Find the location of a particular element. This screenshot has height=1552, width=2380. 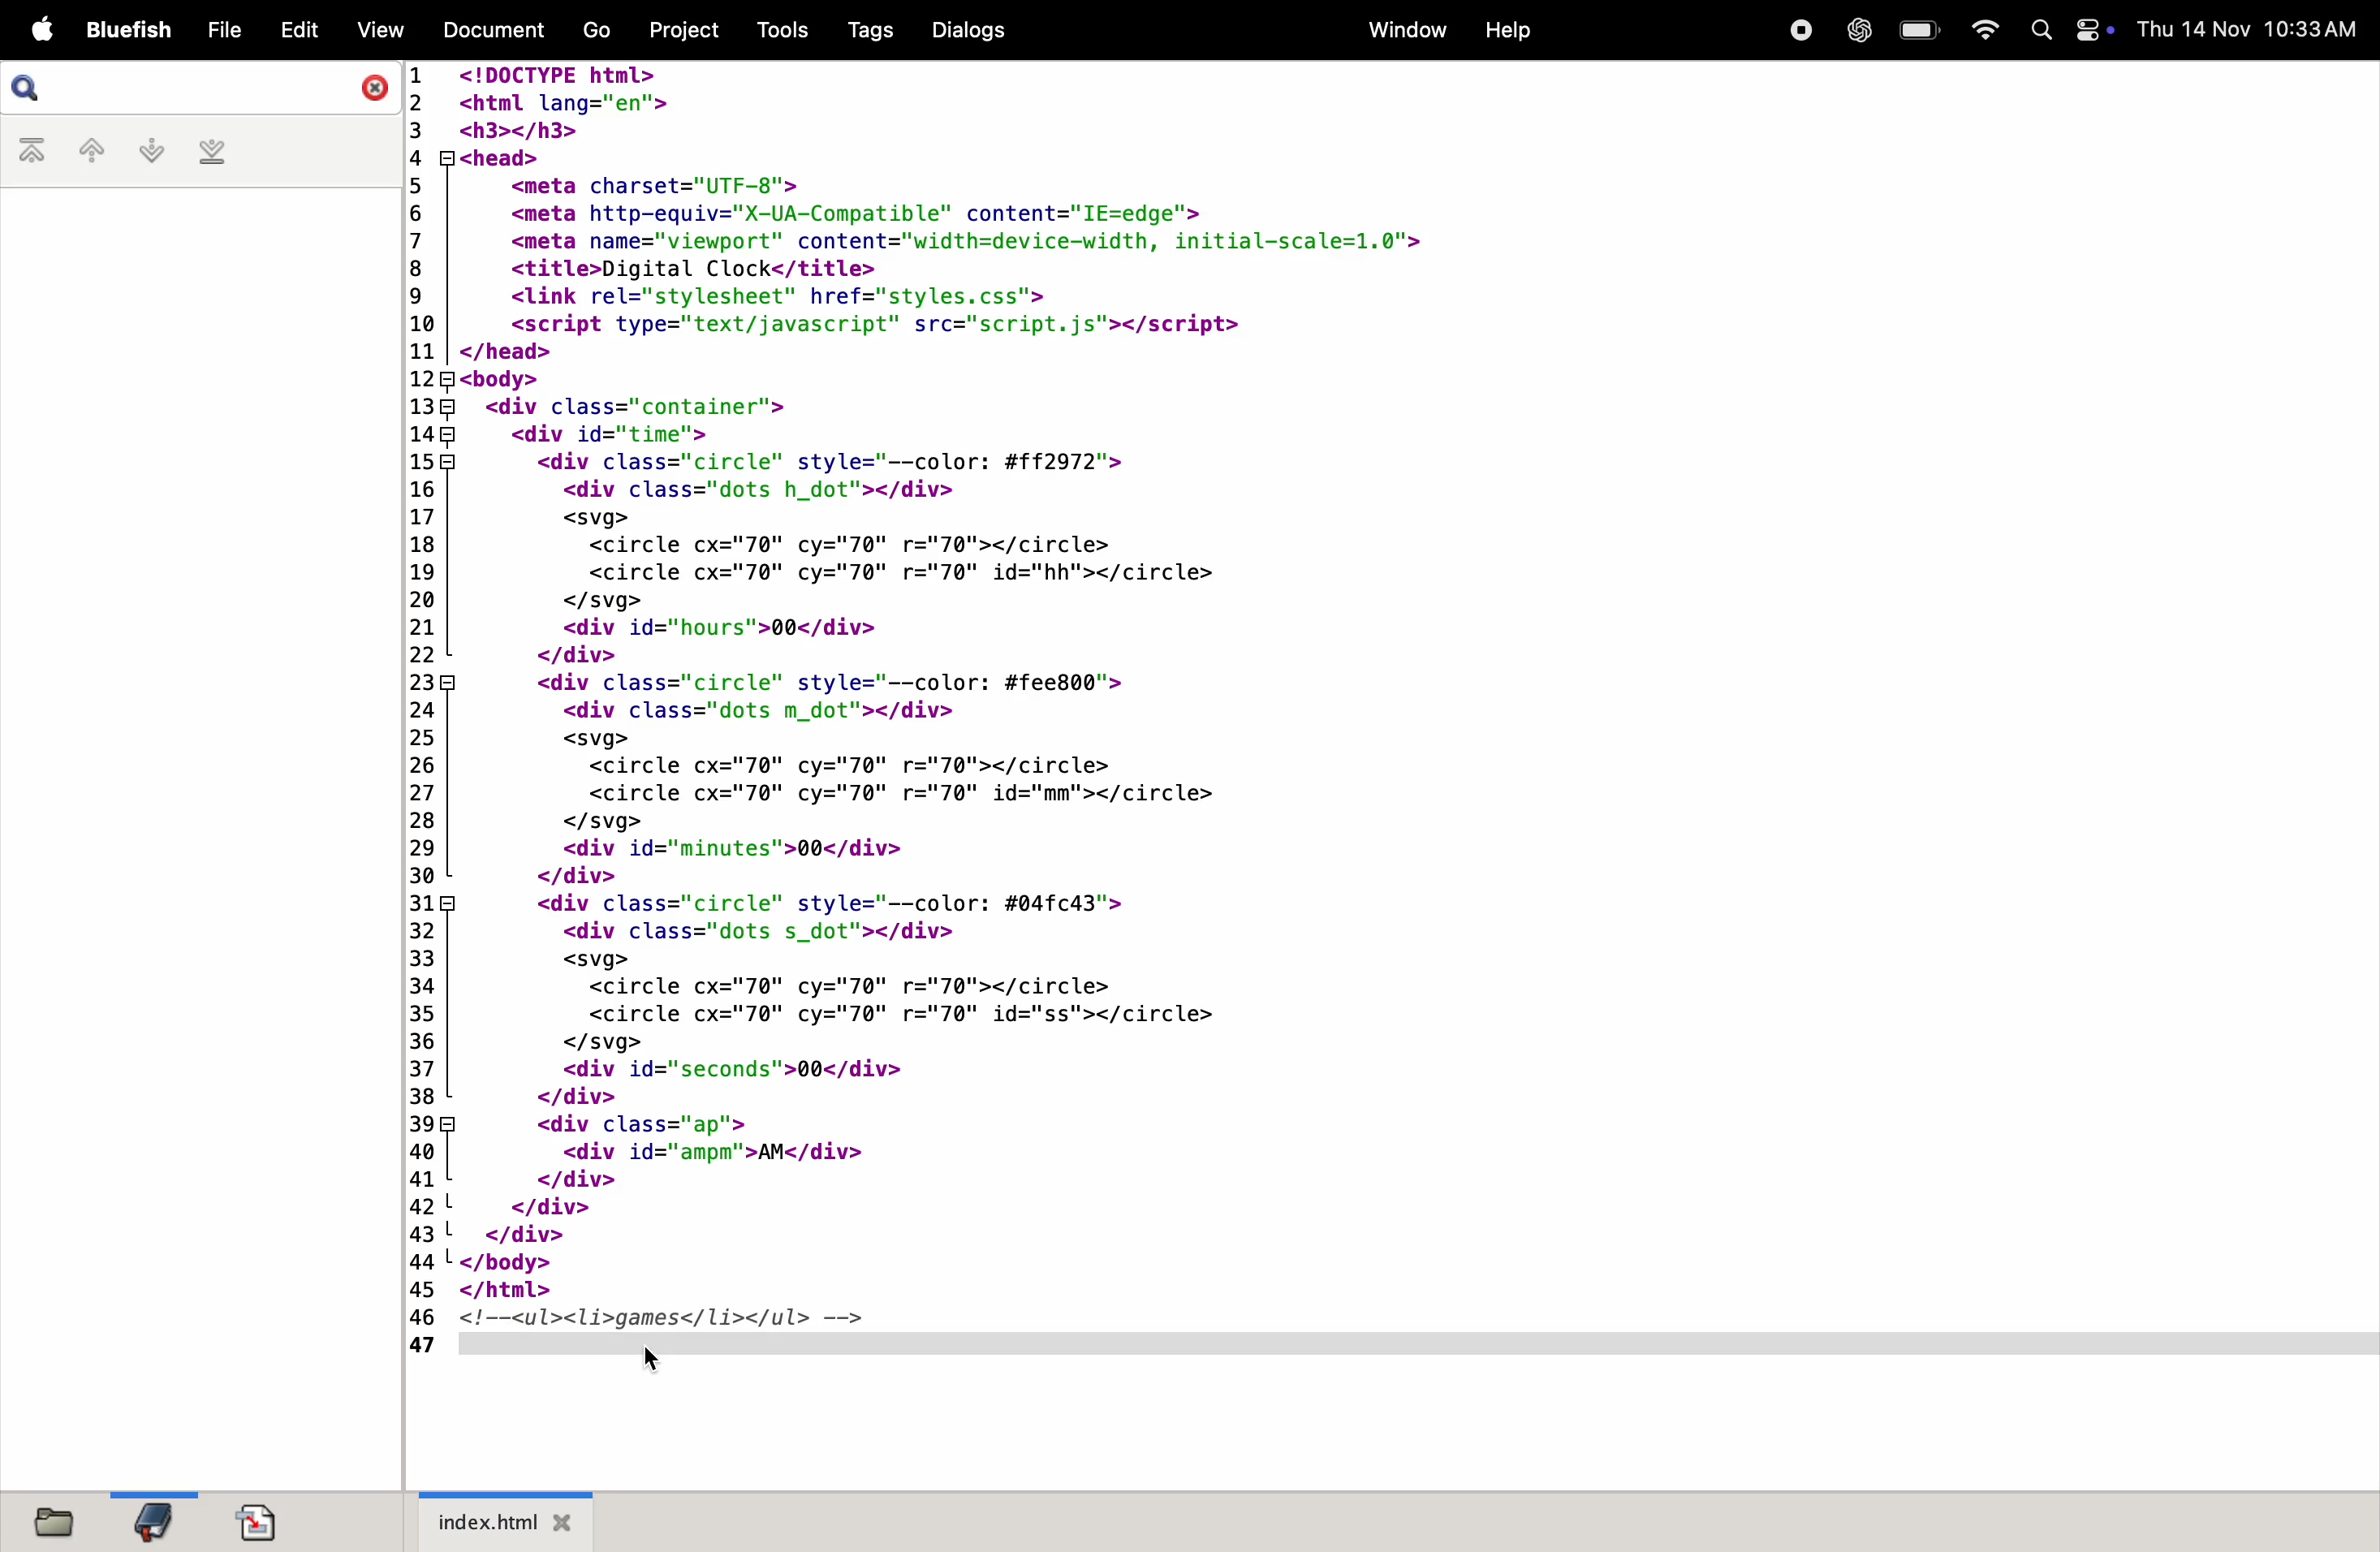

tools is located at coordinates (773, 28).